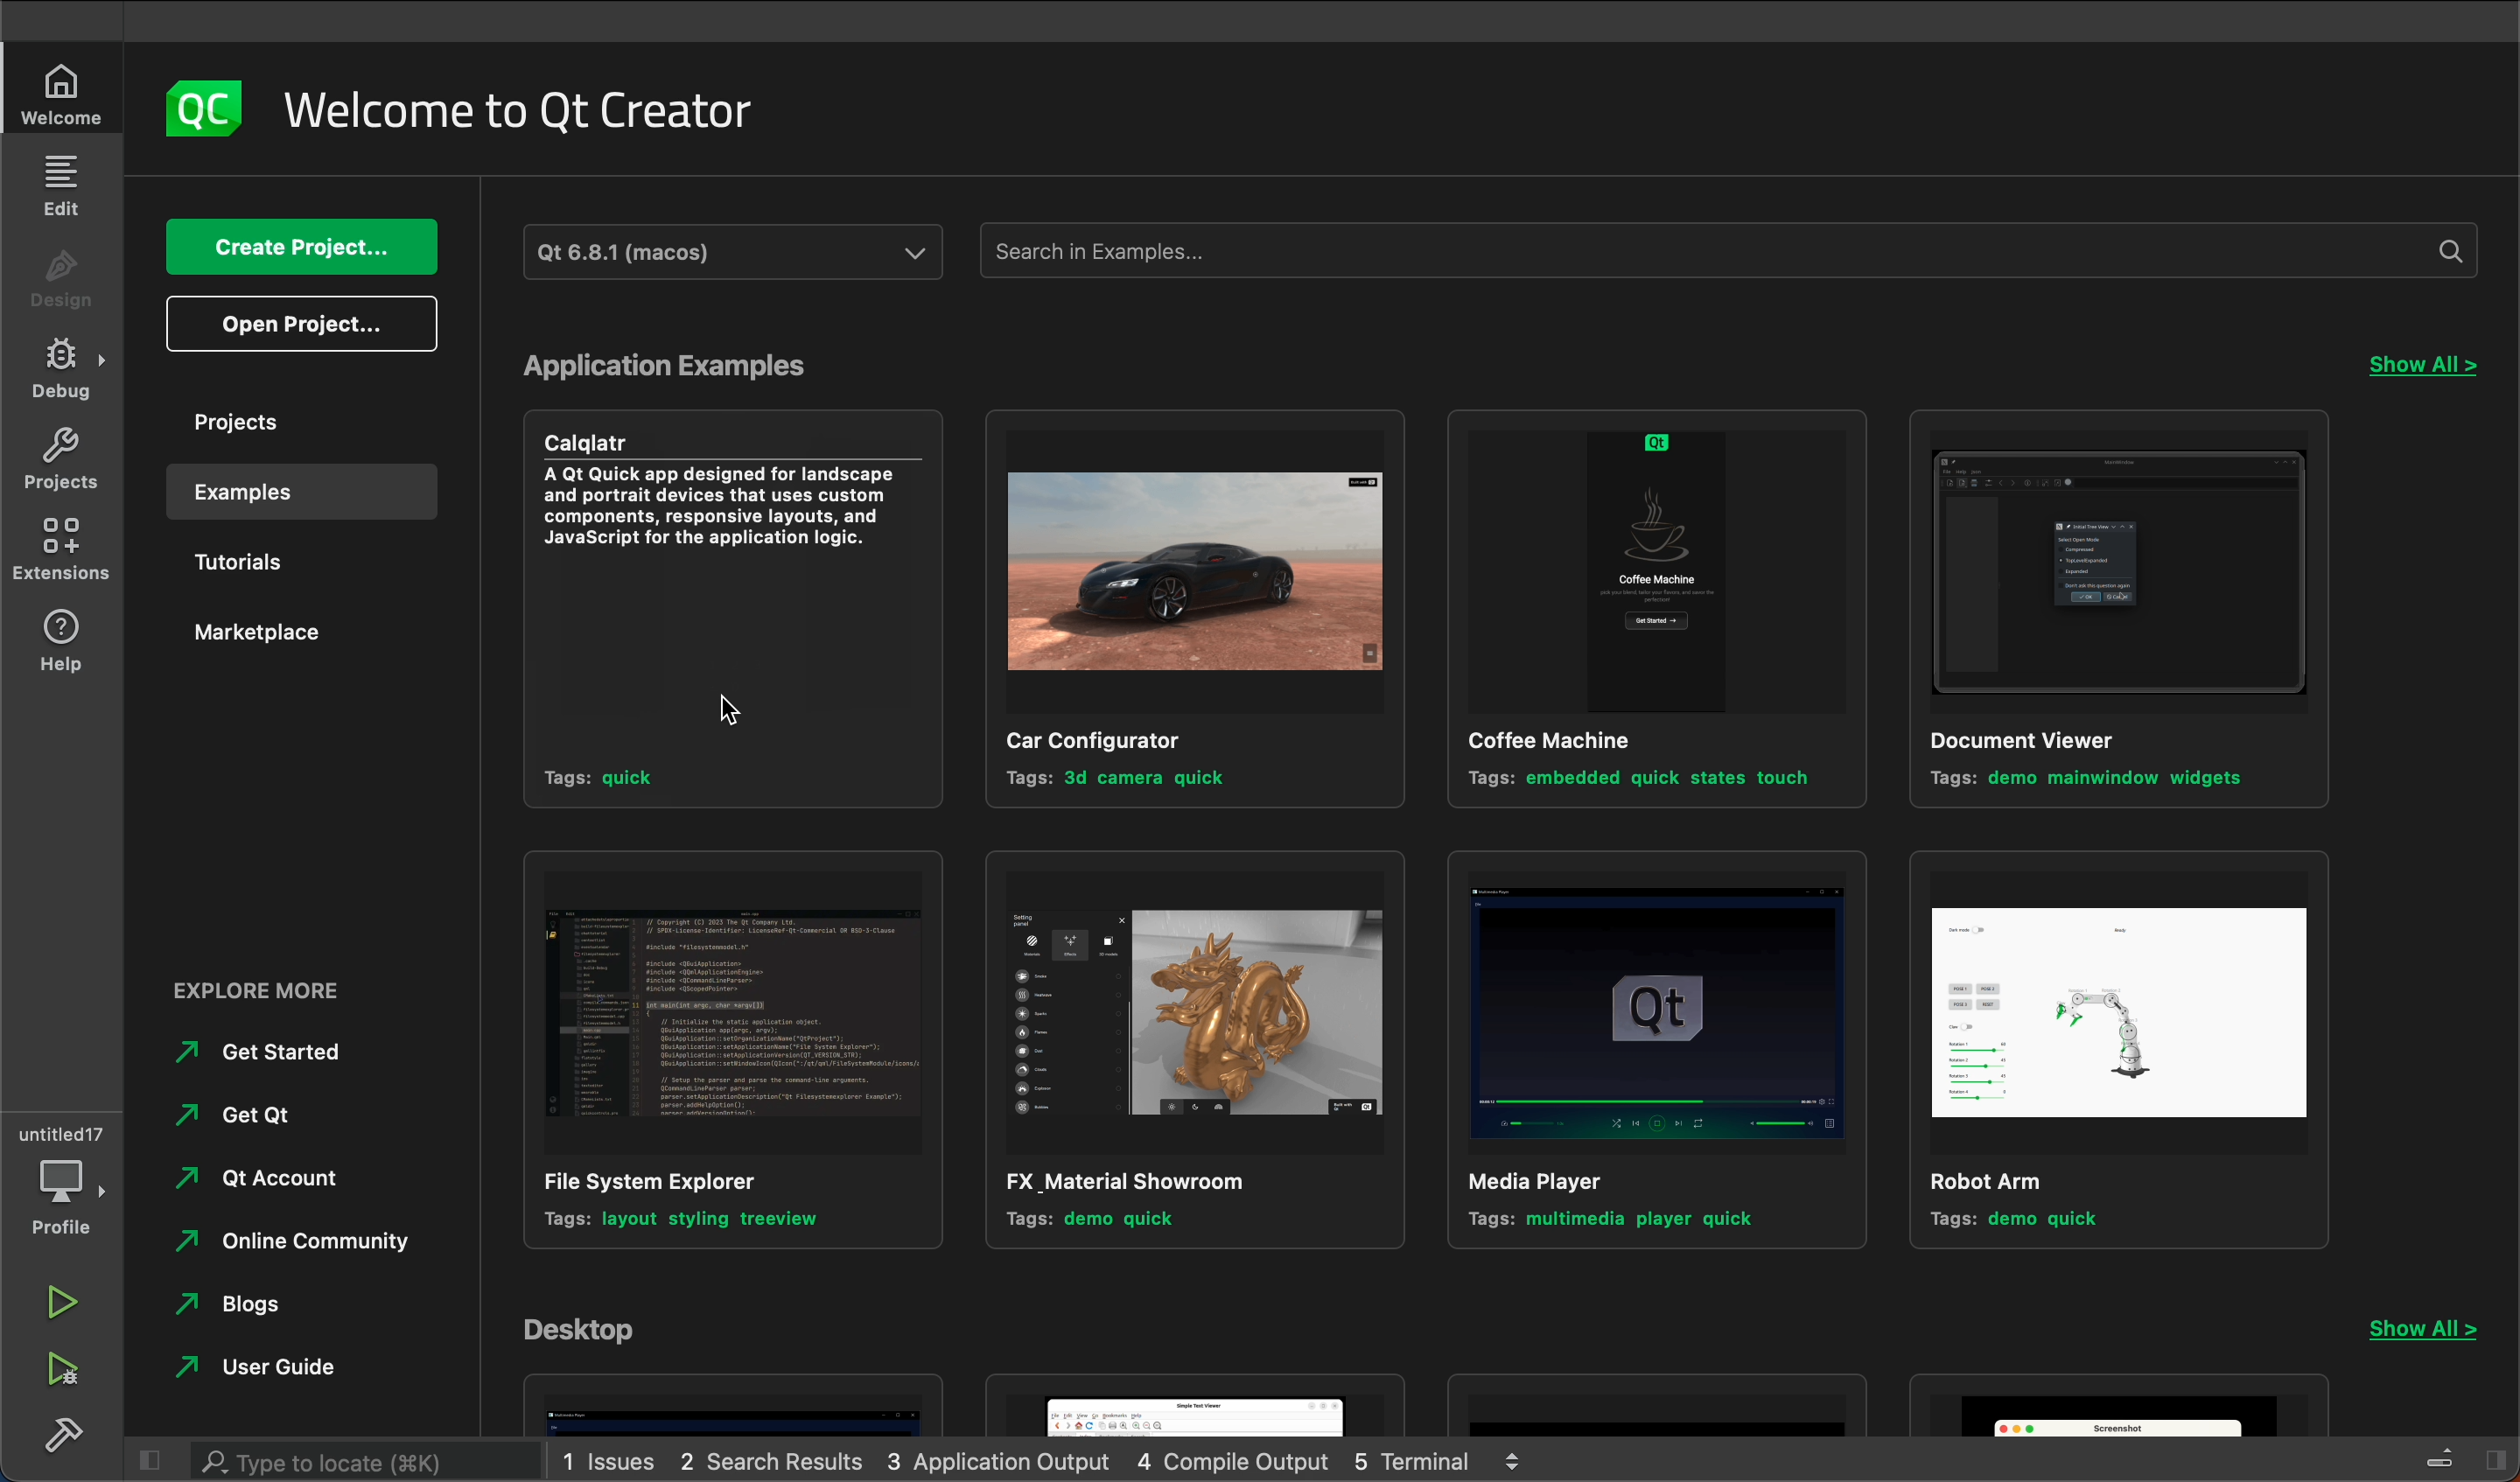 This screenshot has width=2520, height=1482. Describe the element at coordinates (720, 1054) in the screenshot. I see `file system explorer` at that location.